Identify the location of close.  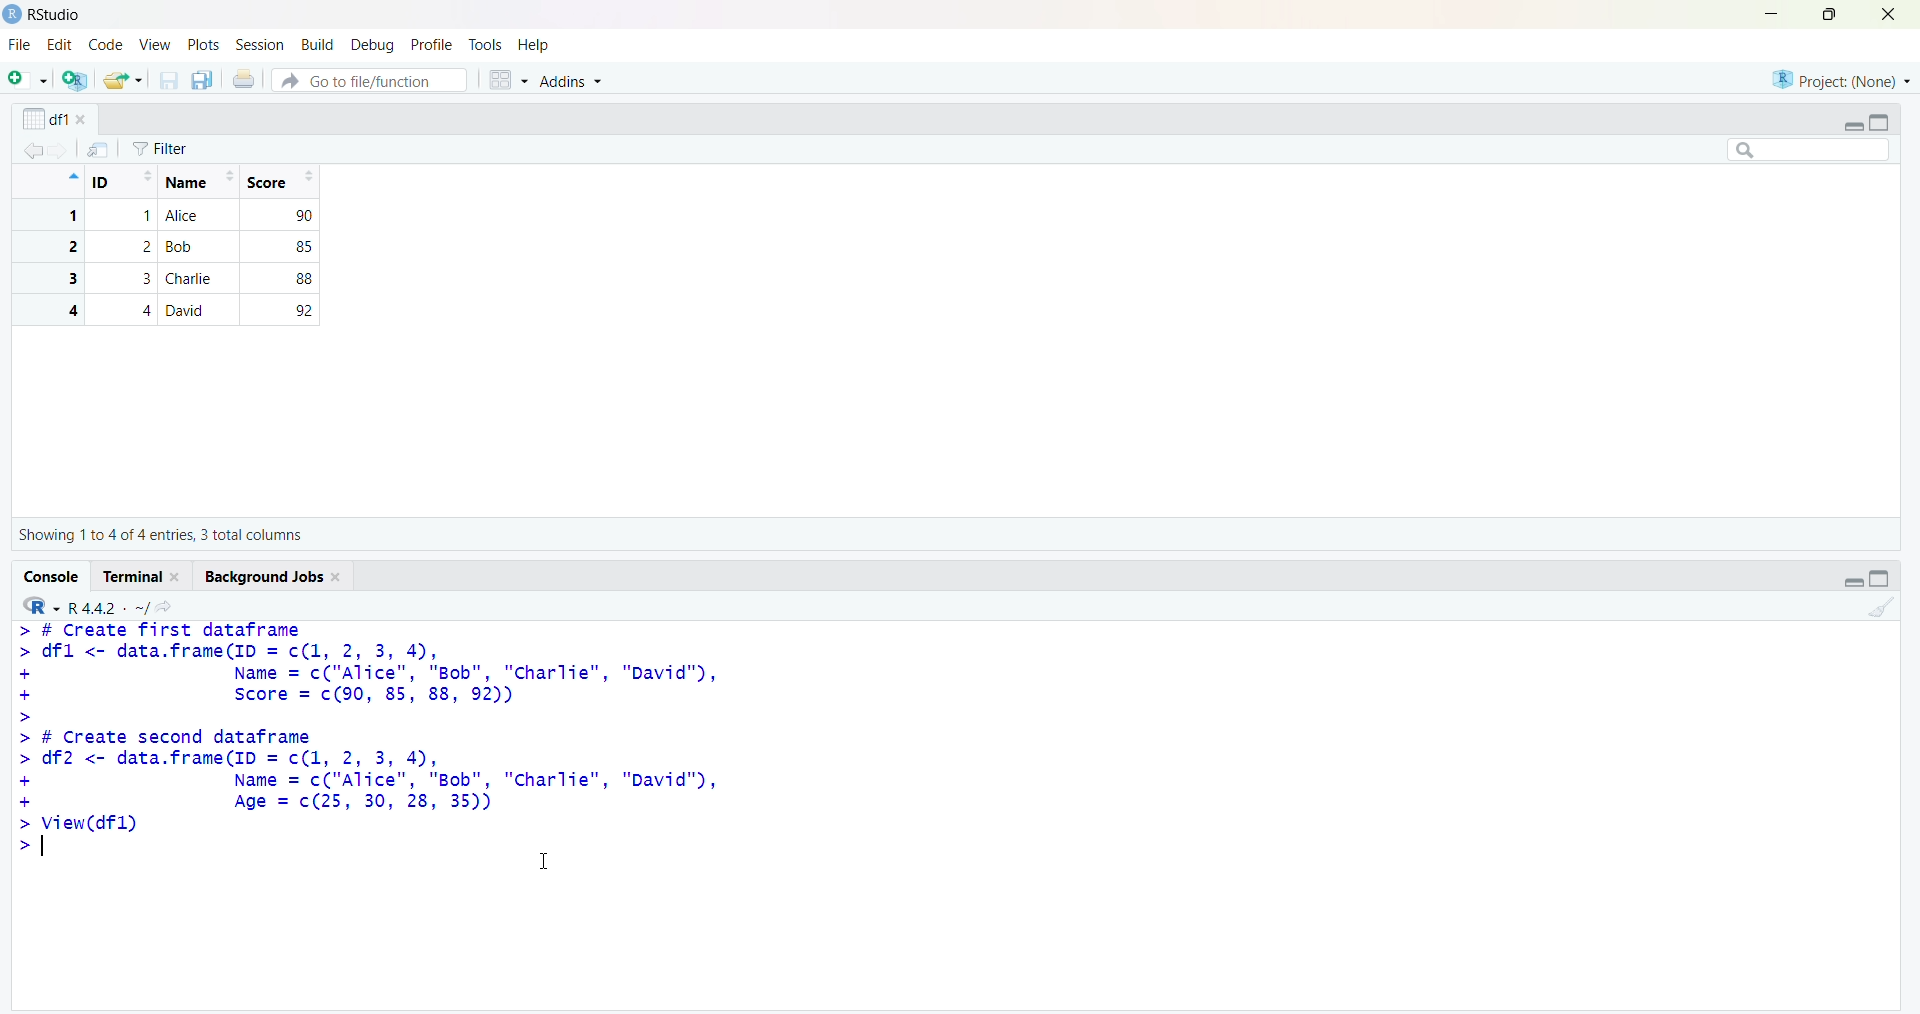
(178, 577).